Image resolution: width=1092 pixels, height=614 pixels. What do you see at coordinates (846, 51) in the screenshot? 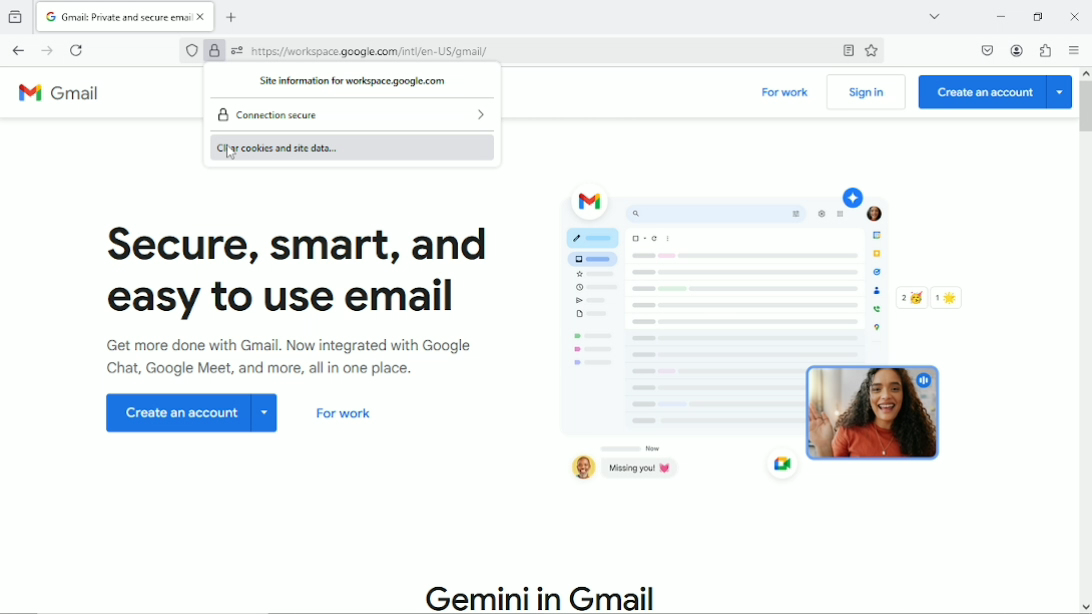
I see `Toggle reader view` at bounding box center [846, 51].